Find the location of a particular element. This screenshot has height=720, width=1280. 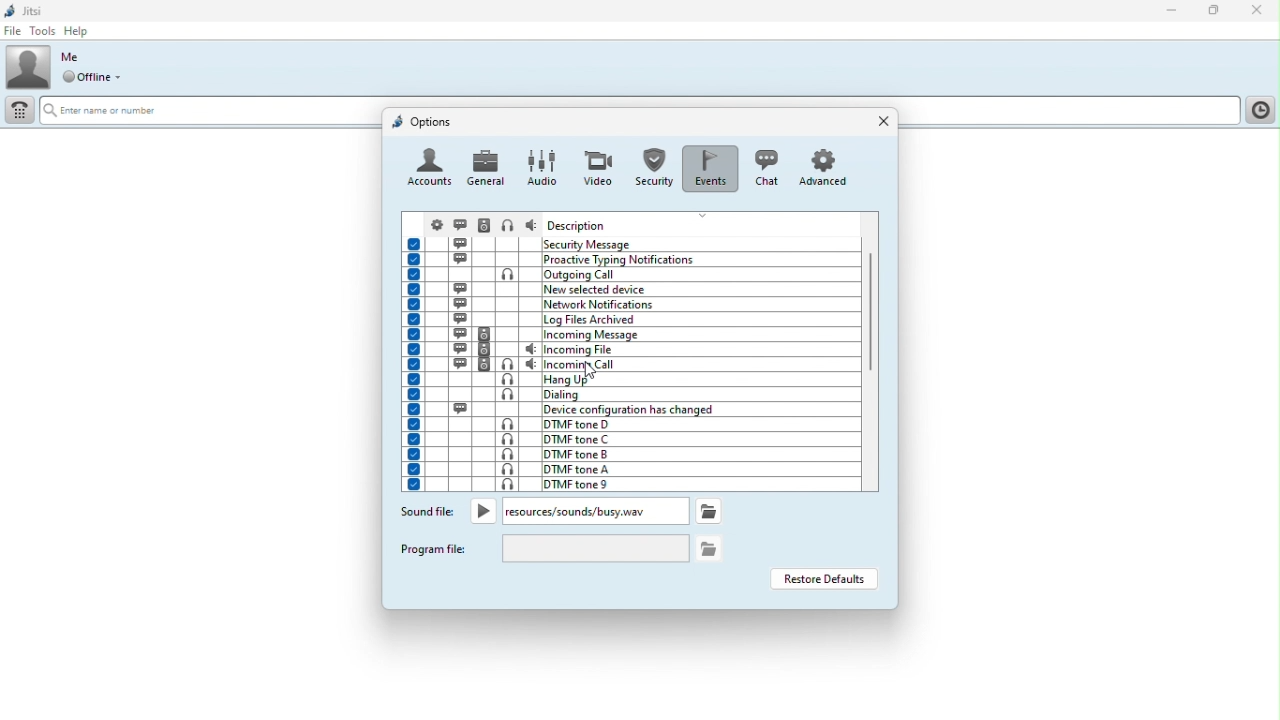

Jitsi is located at coordinates (26, 9).